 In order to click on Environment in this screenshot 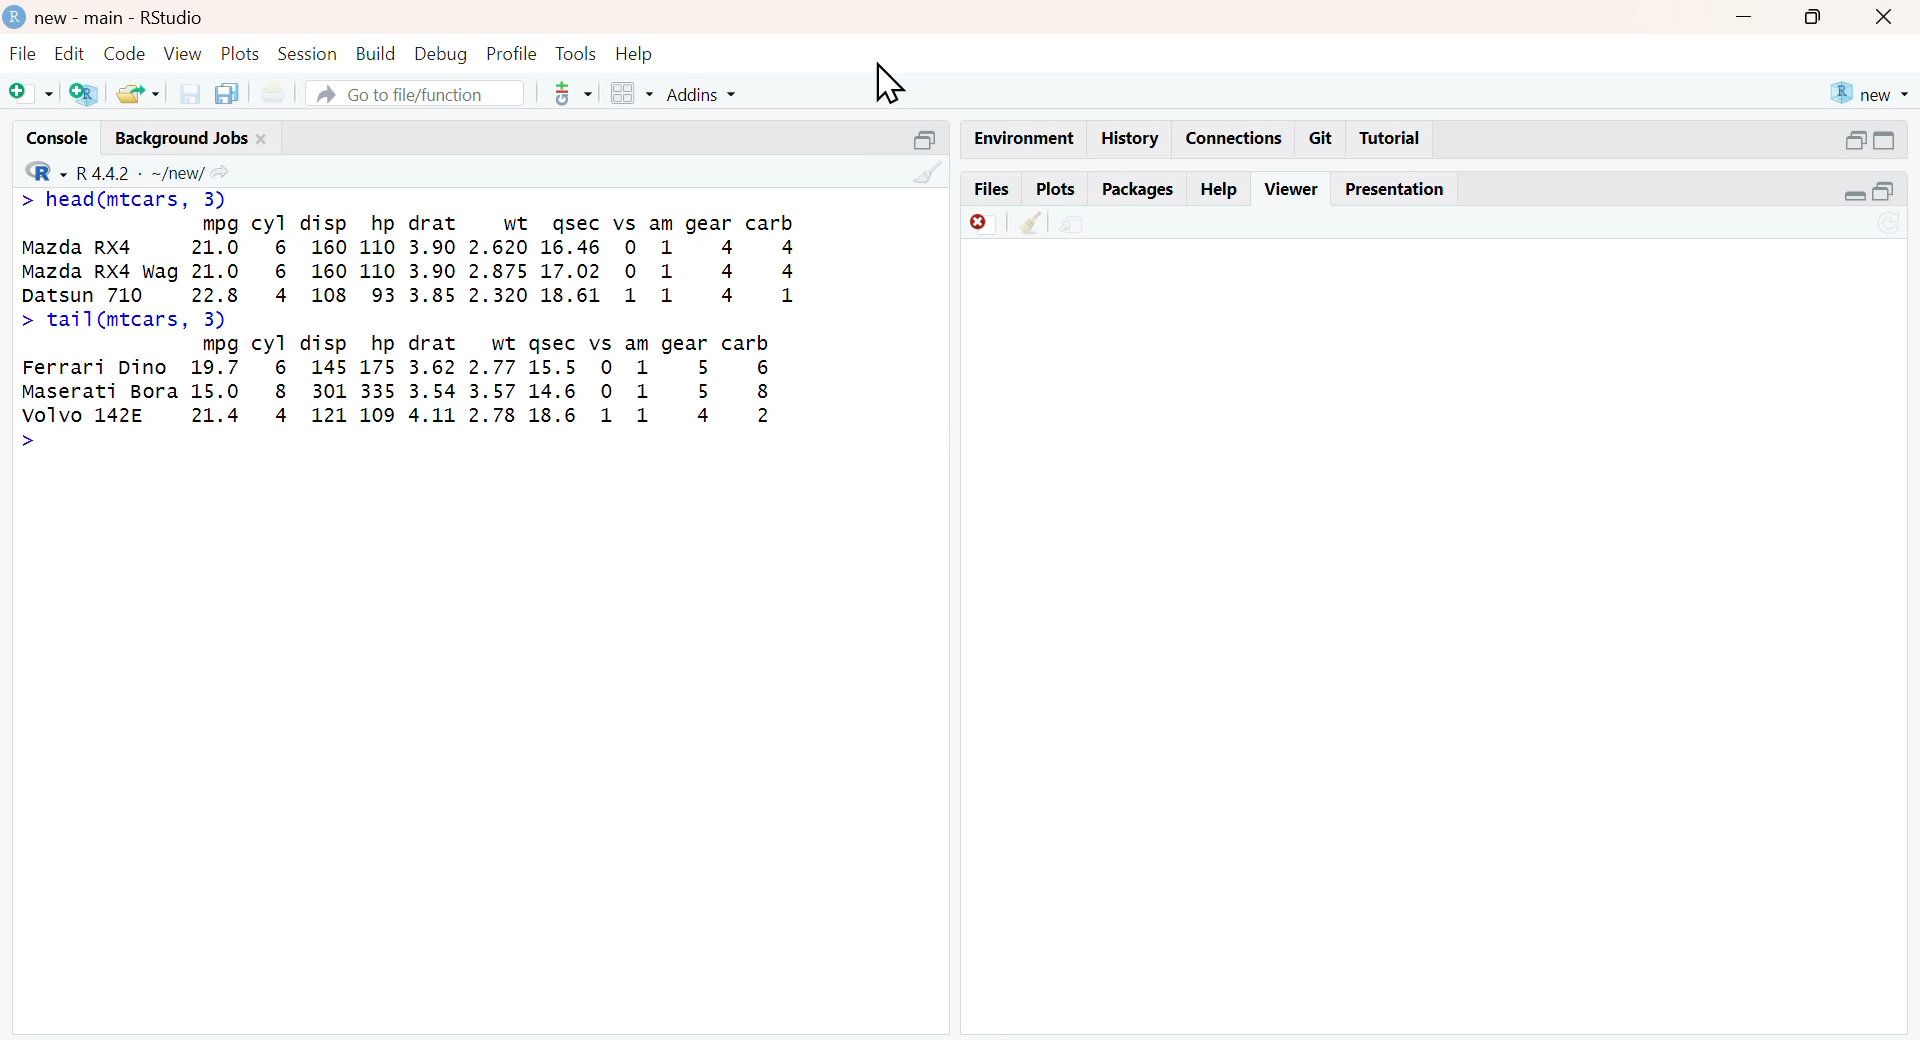, I will do `click(1022, 137)`.